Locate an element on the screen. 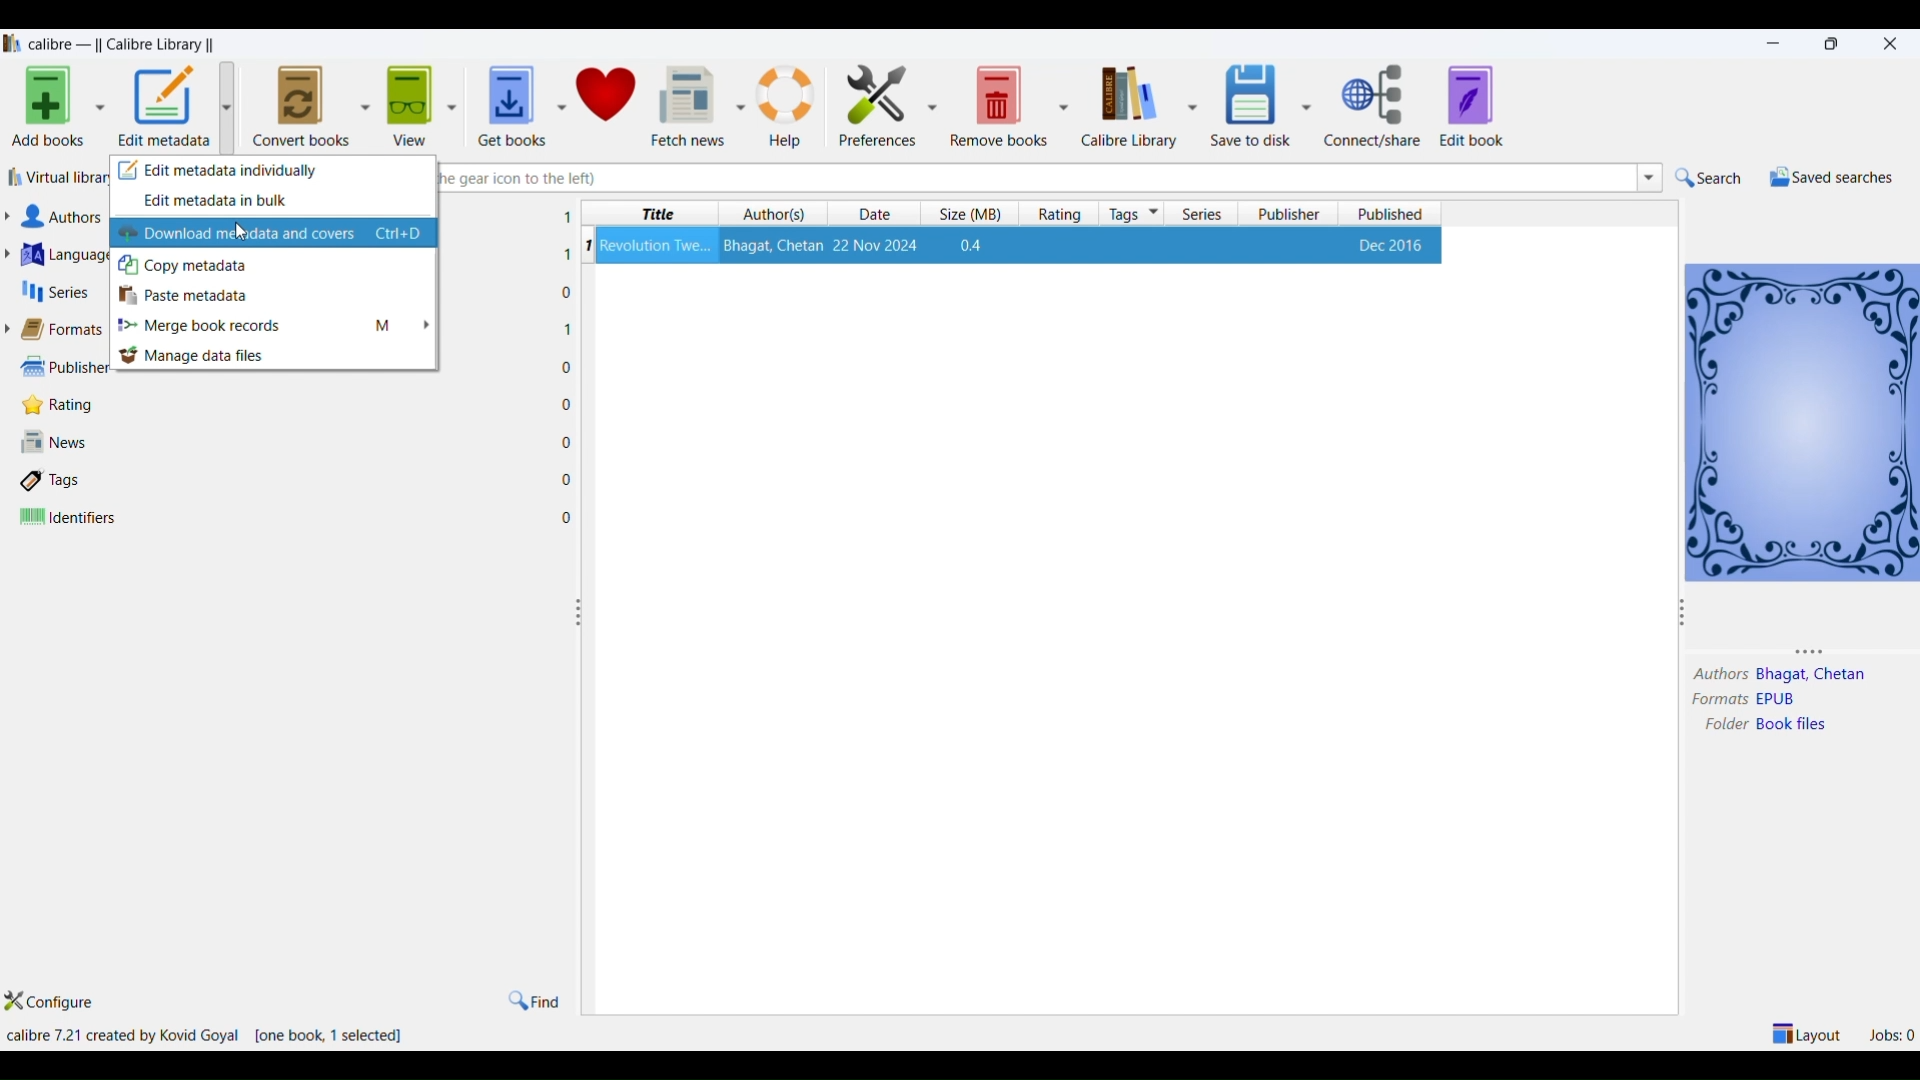 The image size is (1920, 1080). convert books is located at coordinates (301, 103).